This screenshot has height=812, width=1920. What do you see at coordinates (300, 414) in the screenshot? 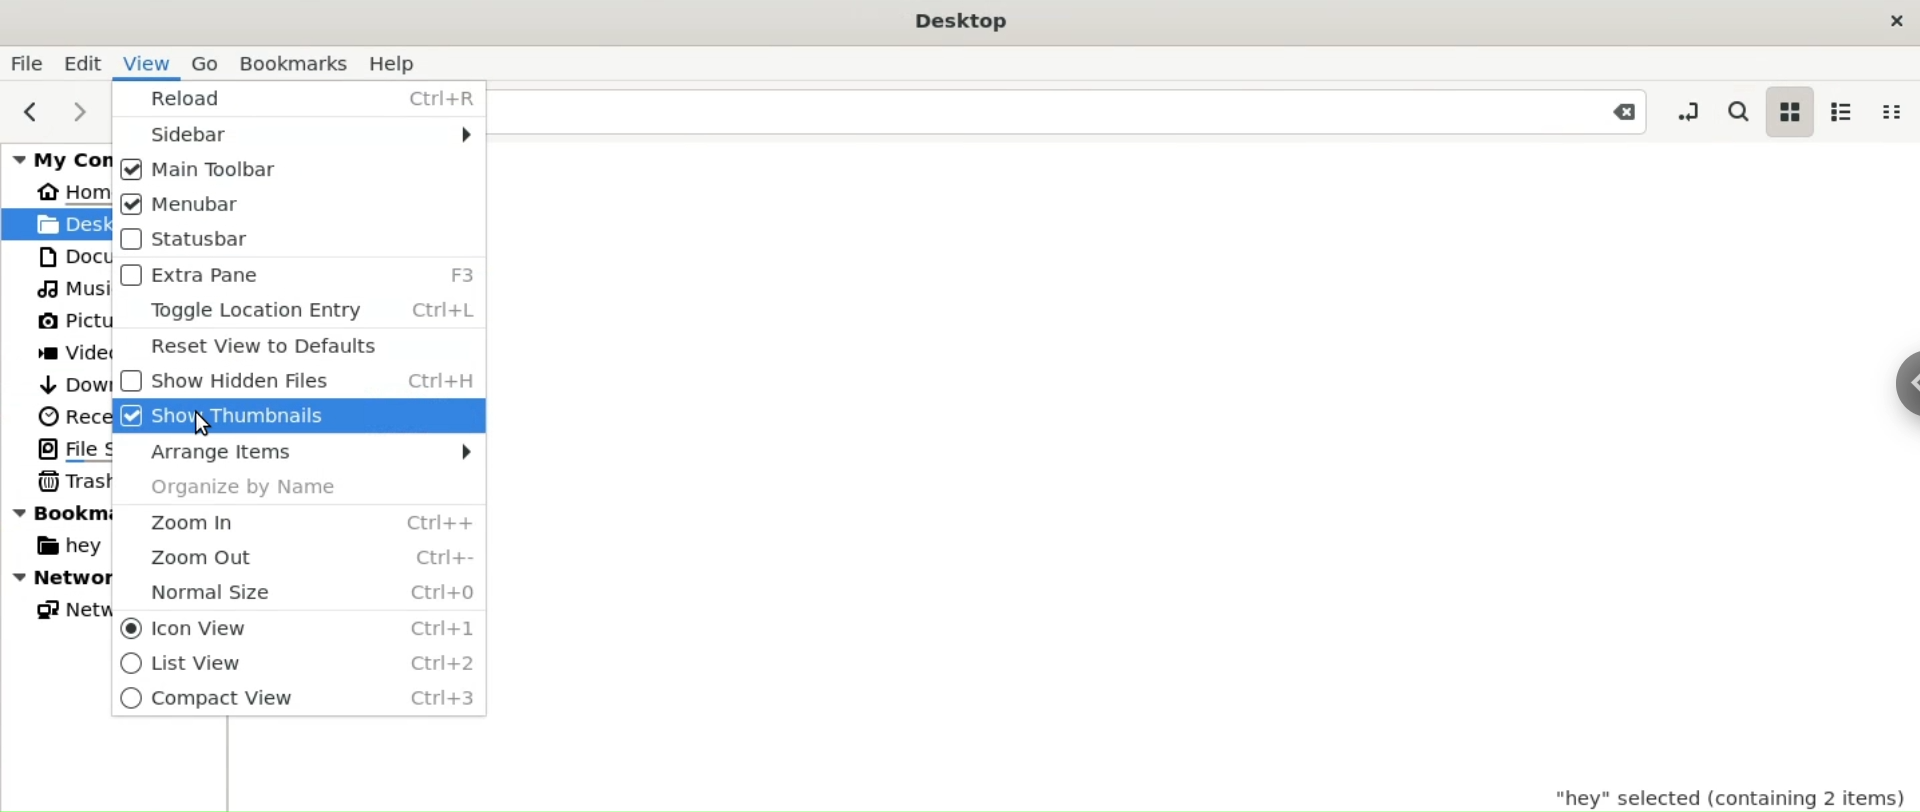
I see `Show Thumbnails` at bounding box center [300, 414].